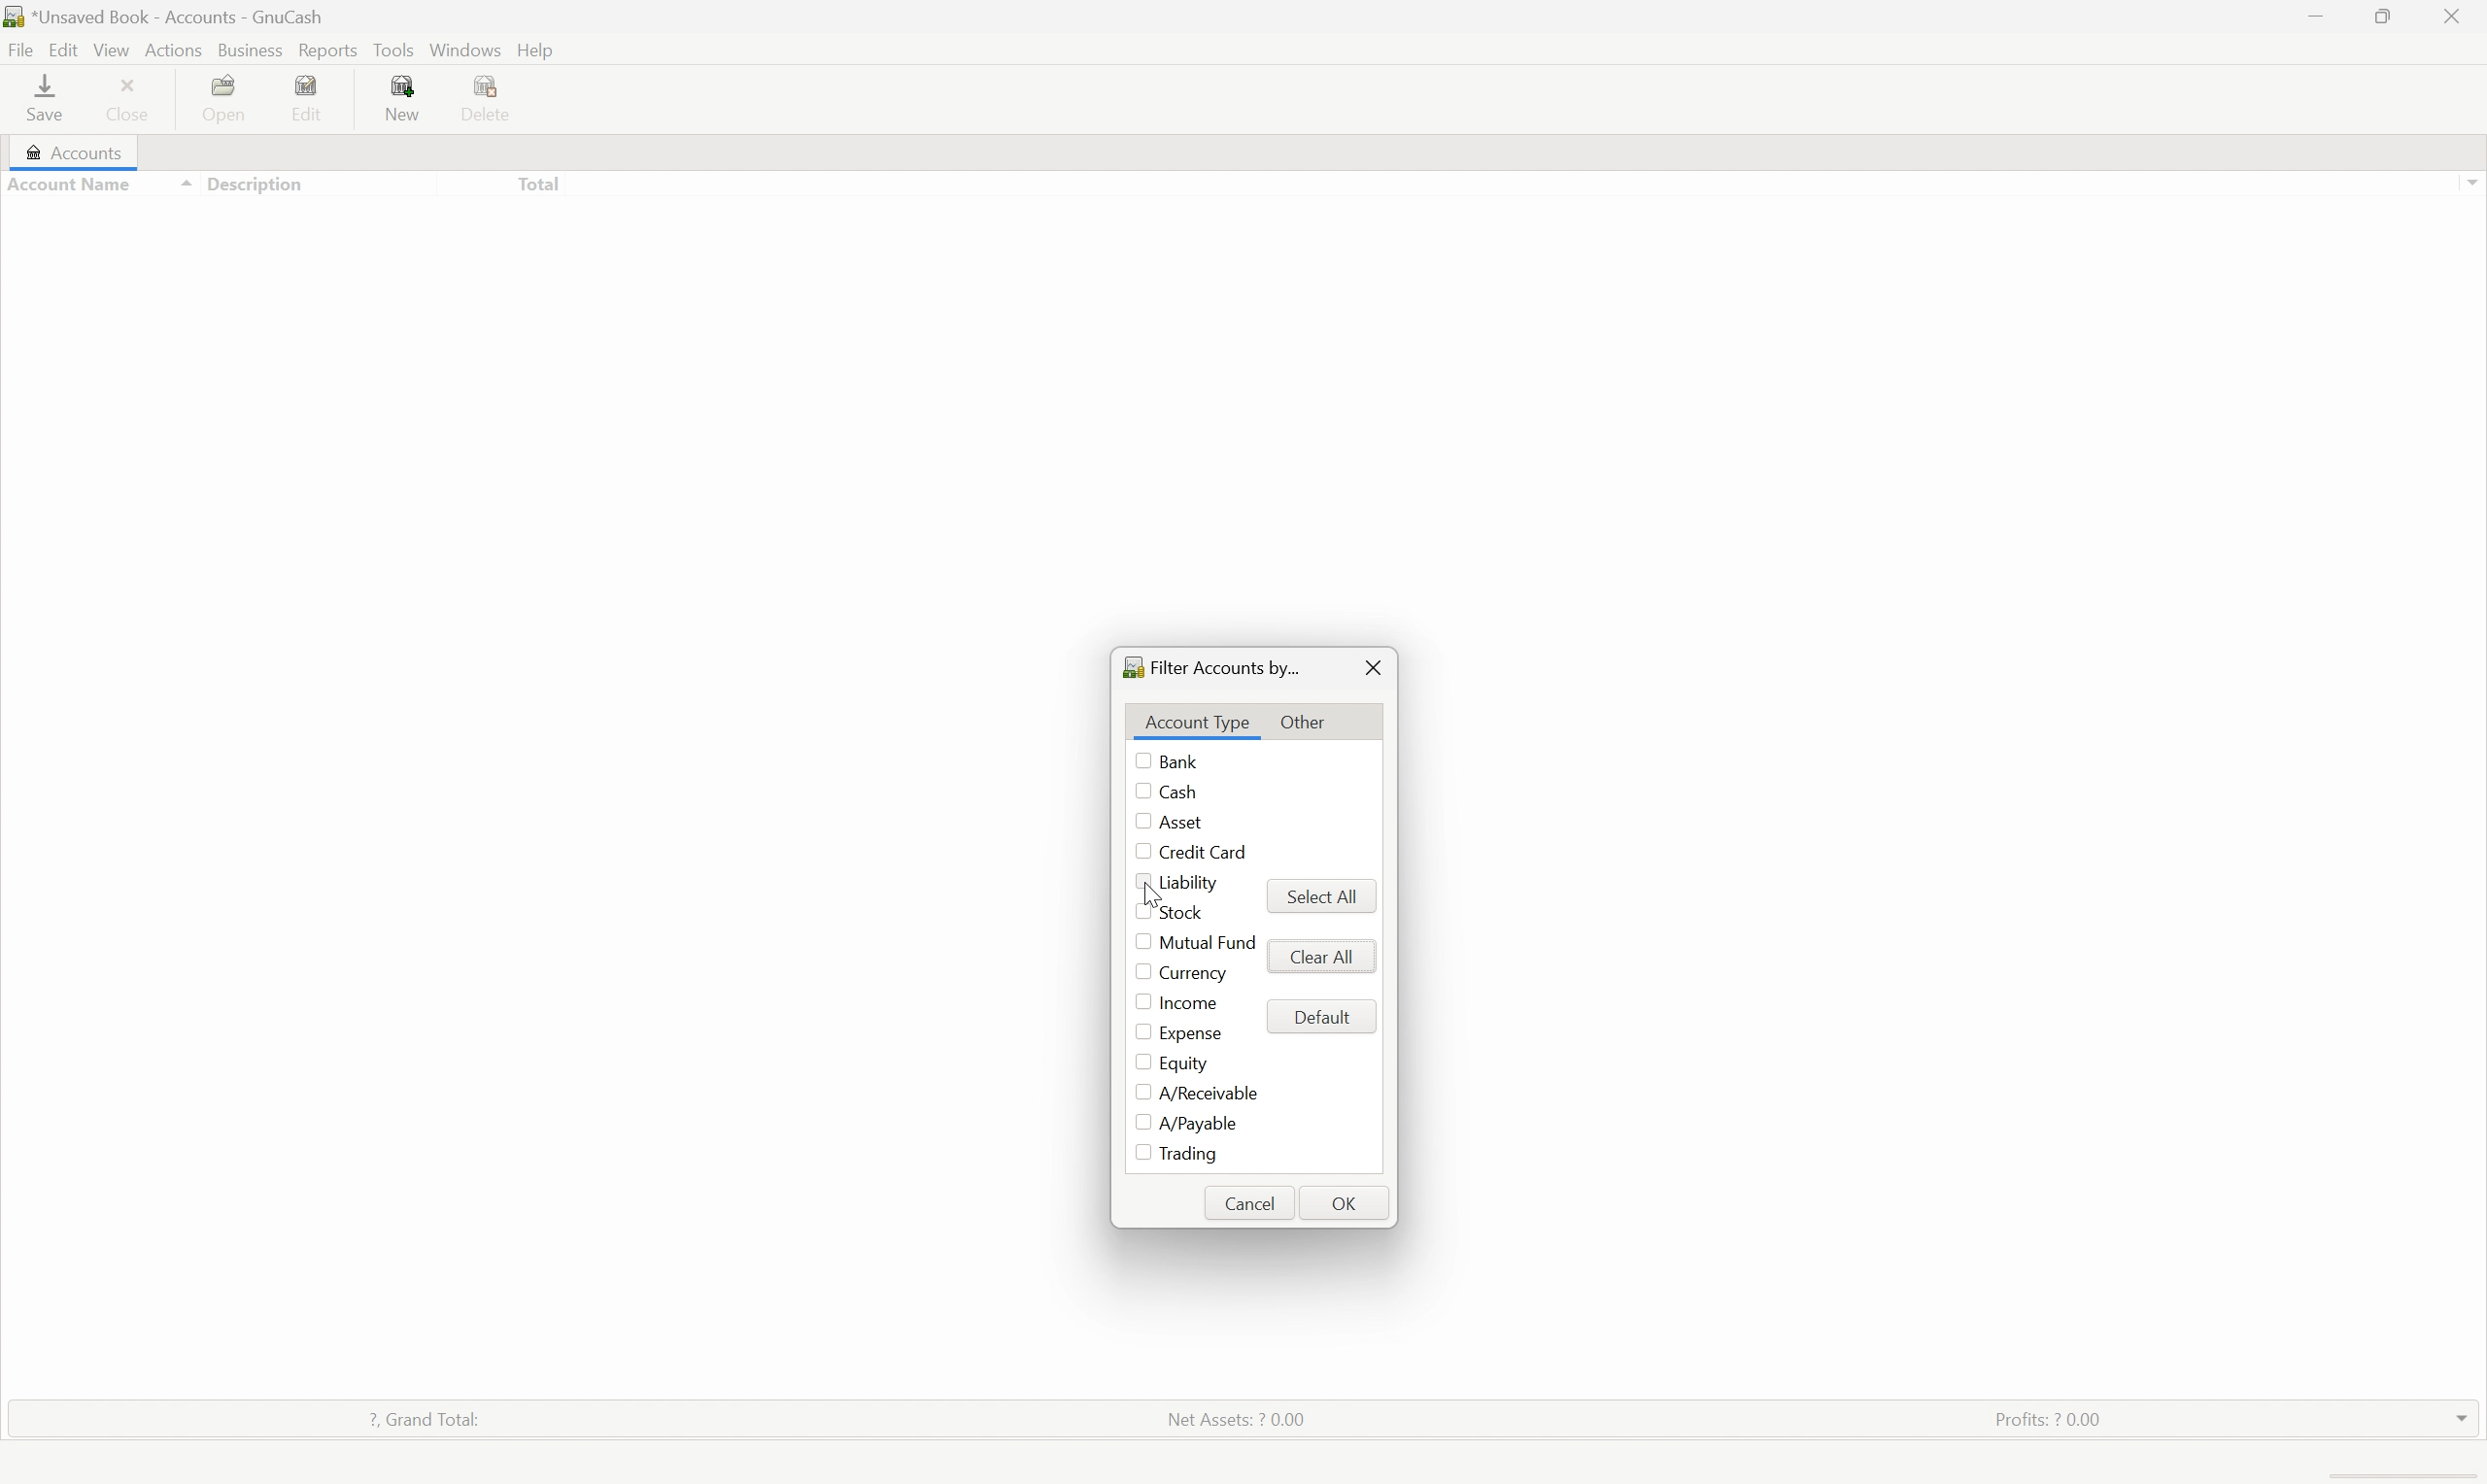 This screenshot has width=2487, height=1484. Describe the element at coordinates (2453, 16) in the screenshot. I see `close` at that location.